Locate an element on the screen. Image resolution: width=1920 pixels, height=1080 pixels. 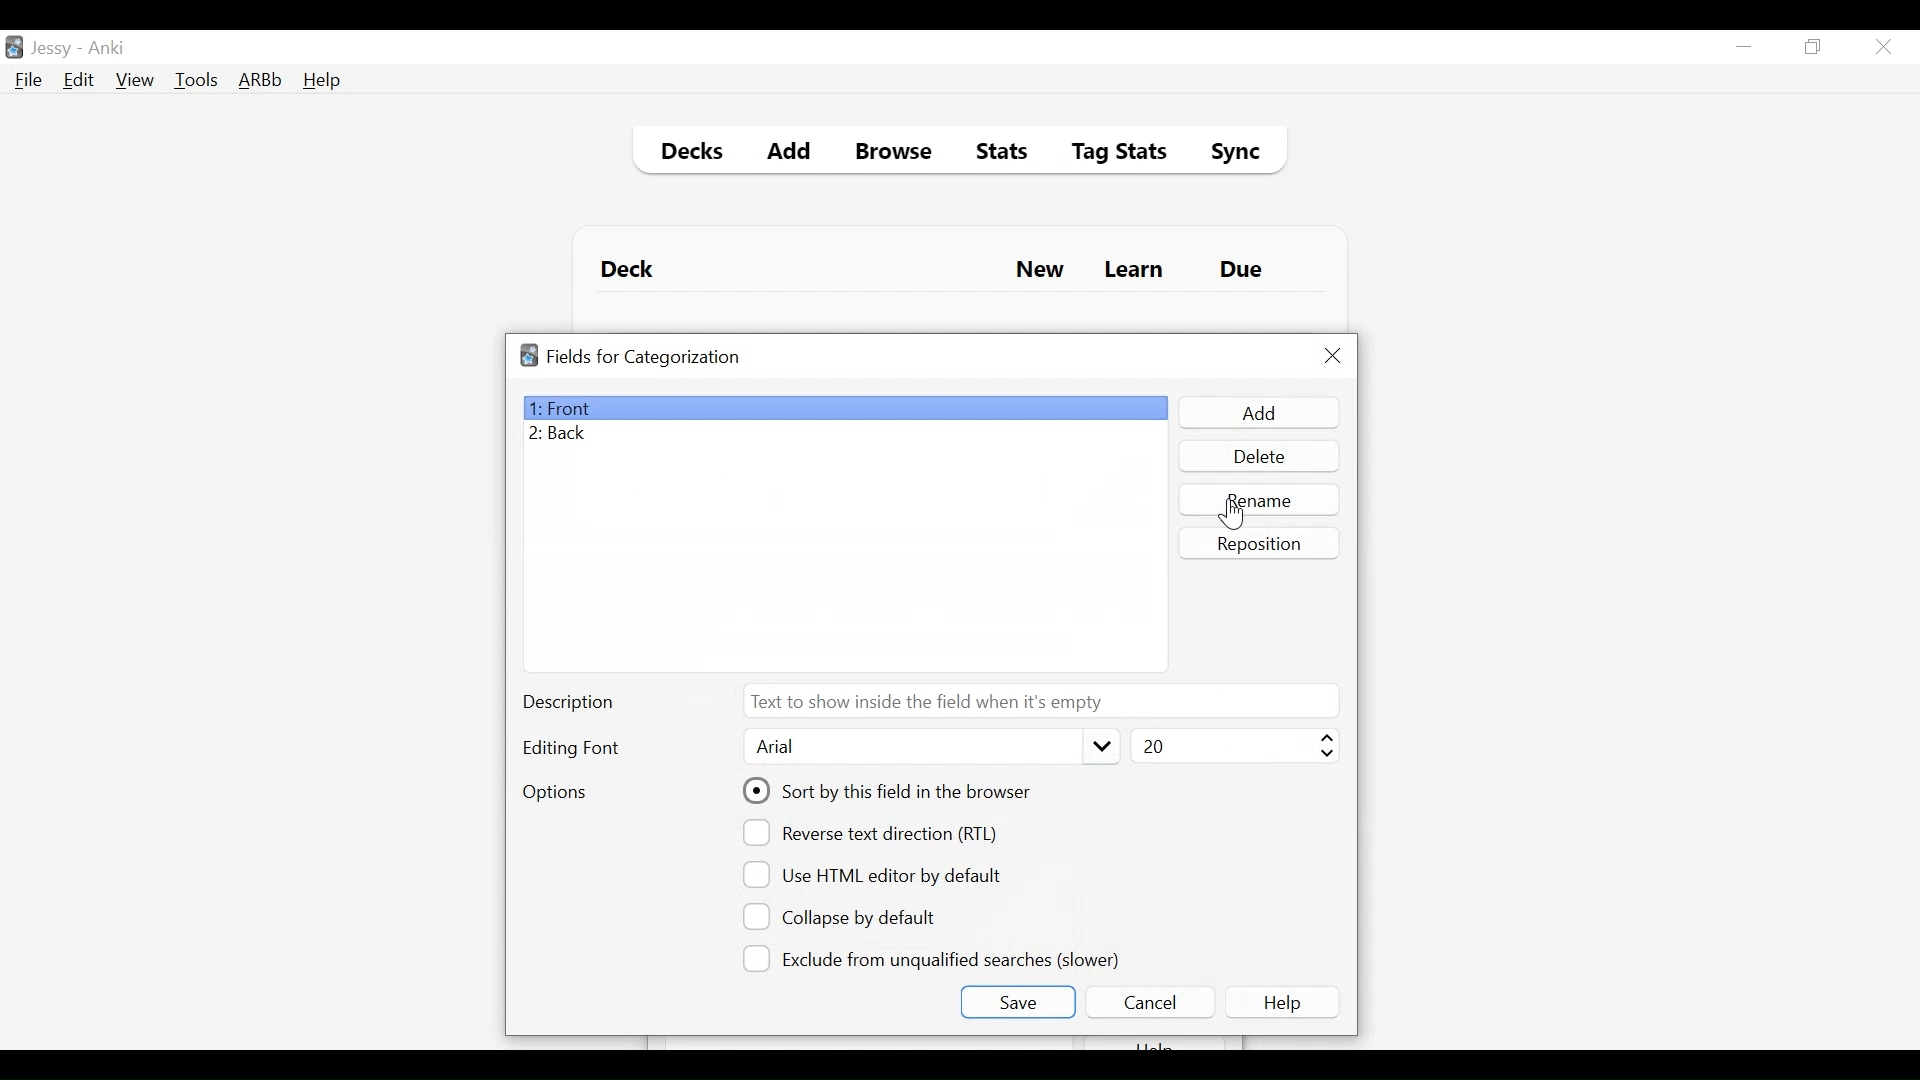
Back is located at coordinates (563, 435).